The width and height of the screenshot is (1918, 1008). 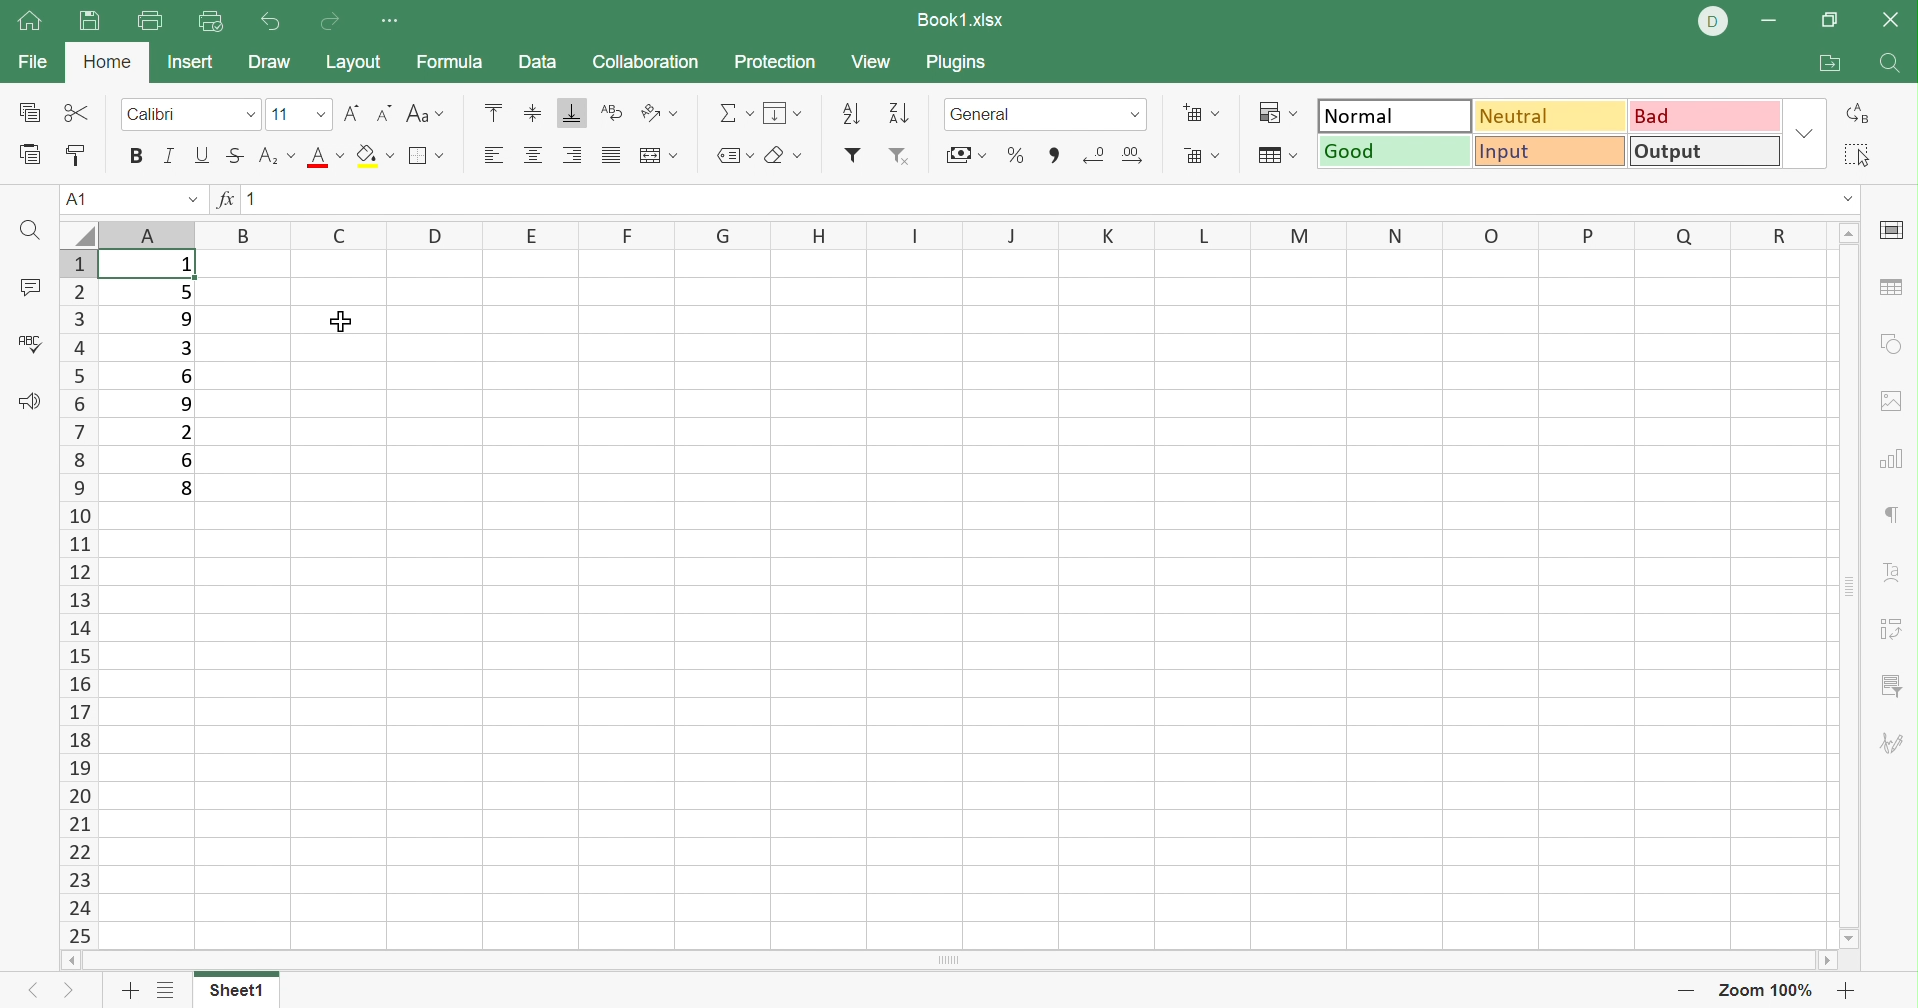 I want to click on Print, so click(x=153, y=20).